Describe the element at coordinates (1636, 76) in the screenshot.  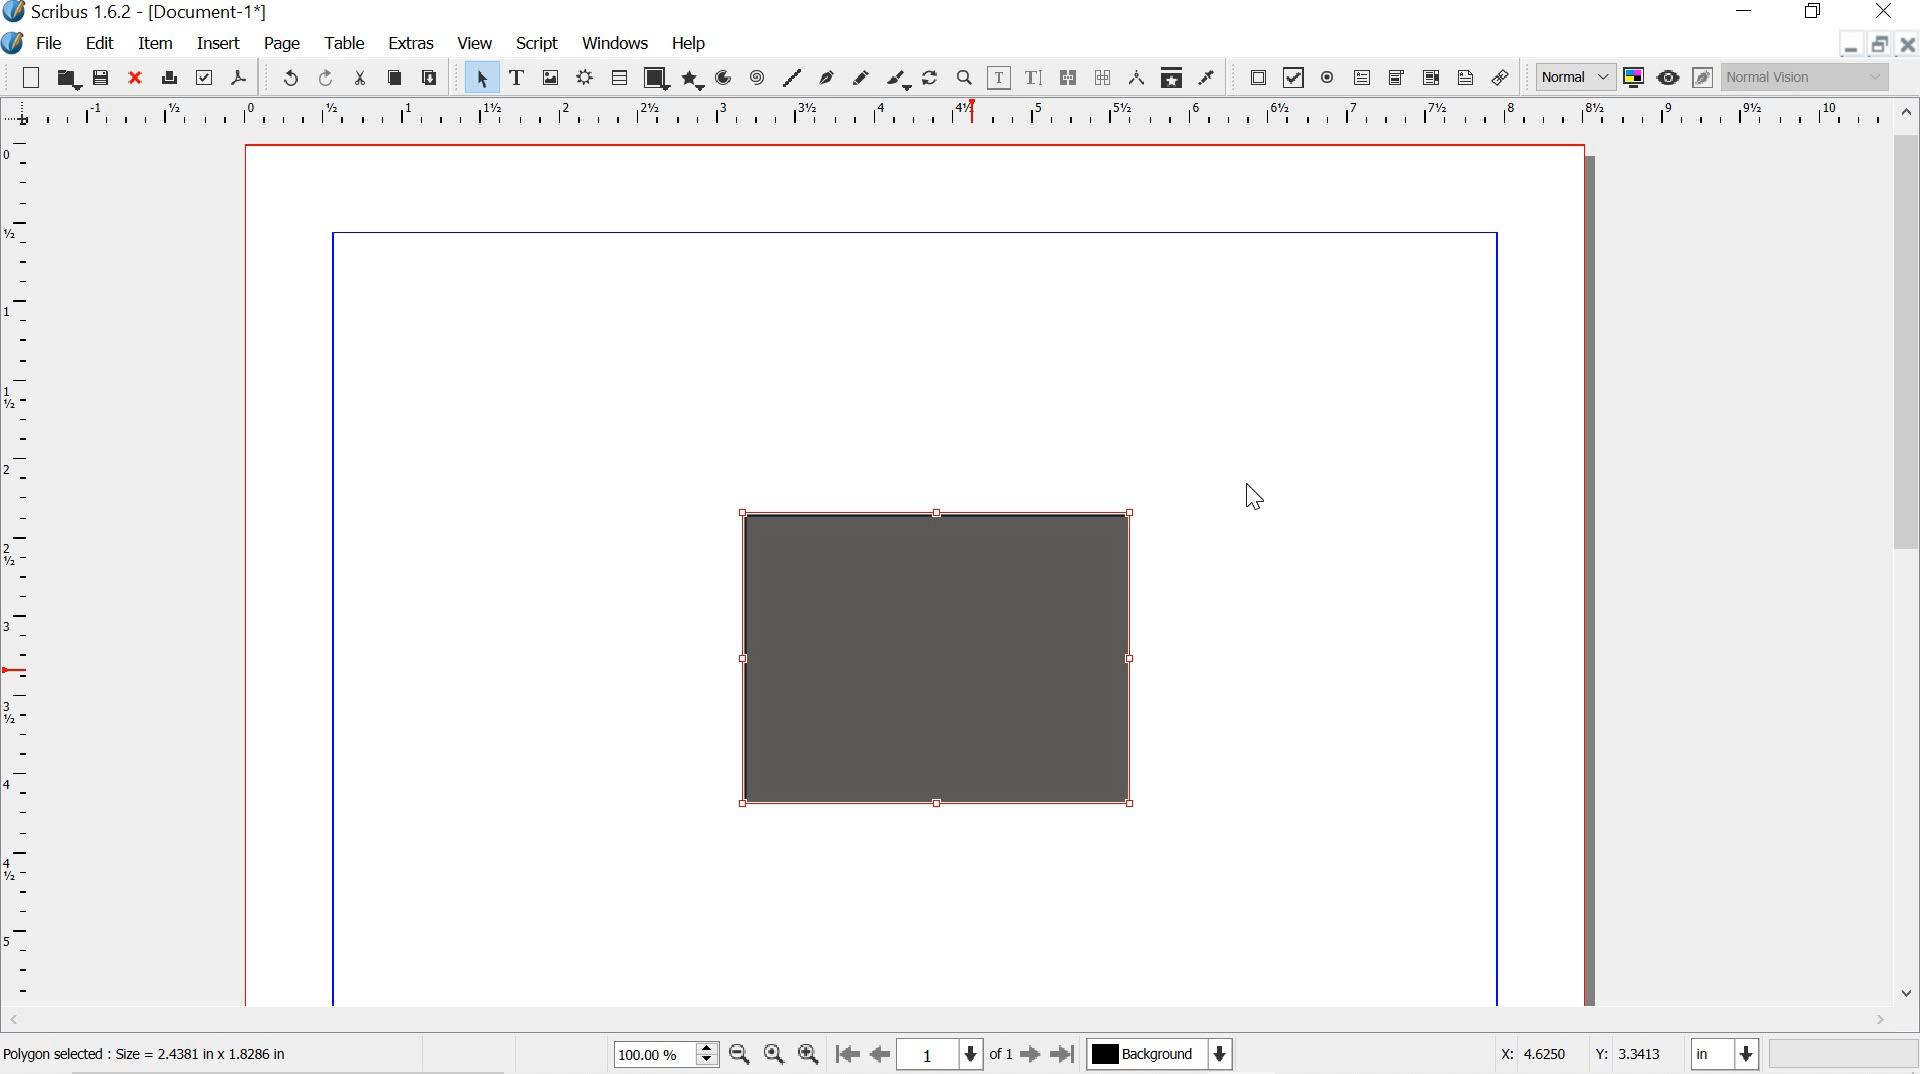
I see `toggle color management system` at that location.